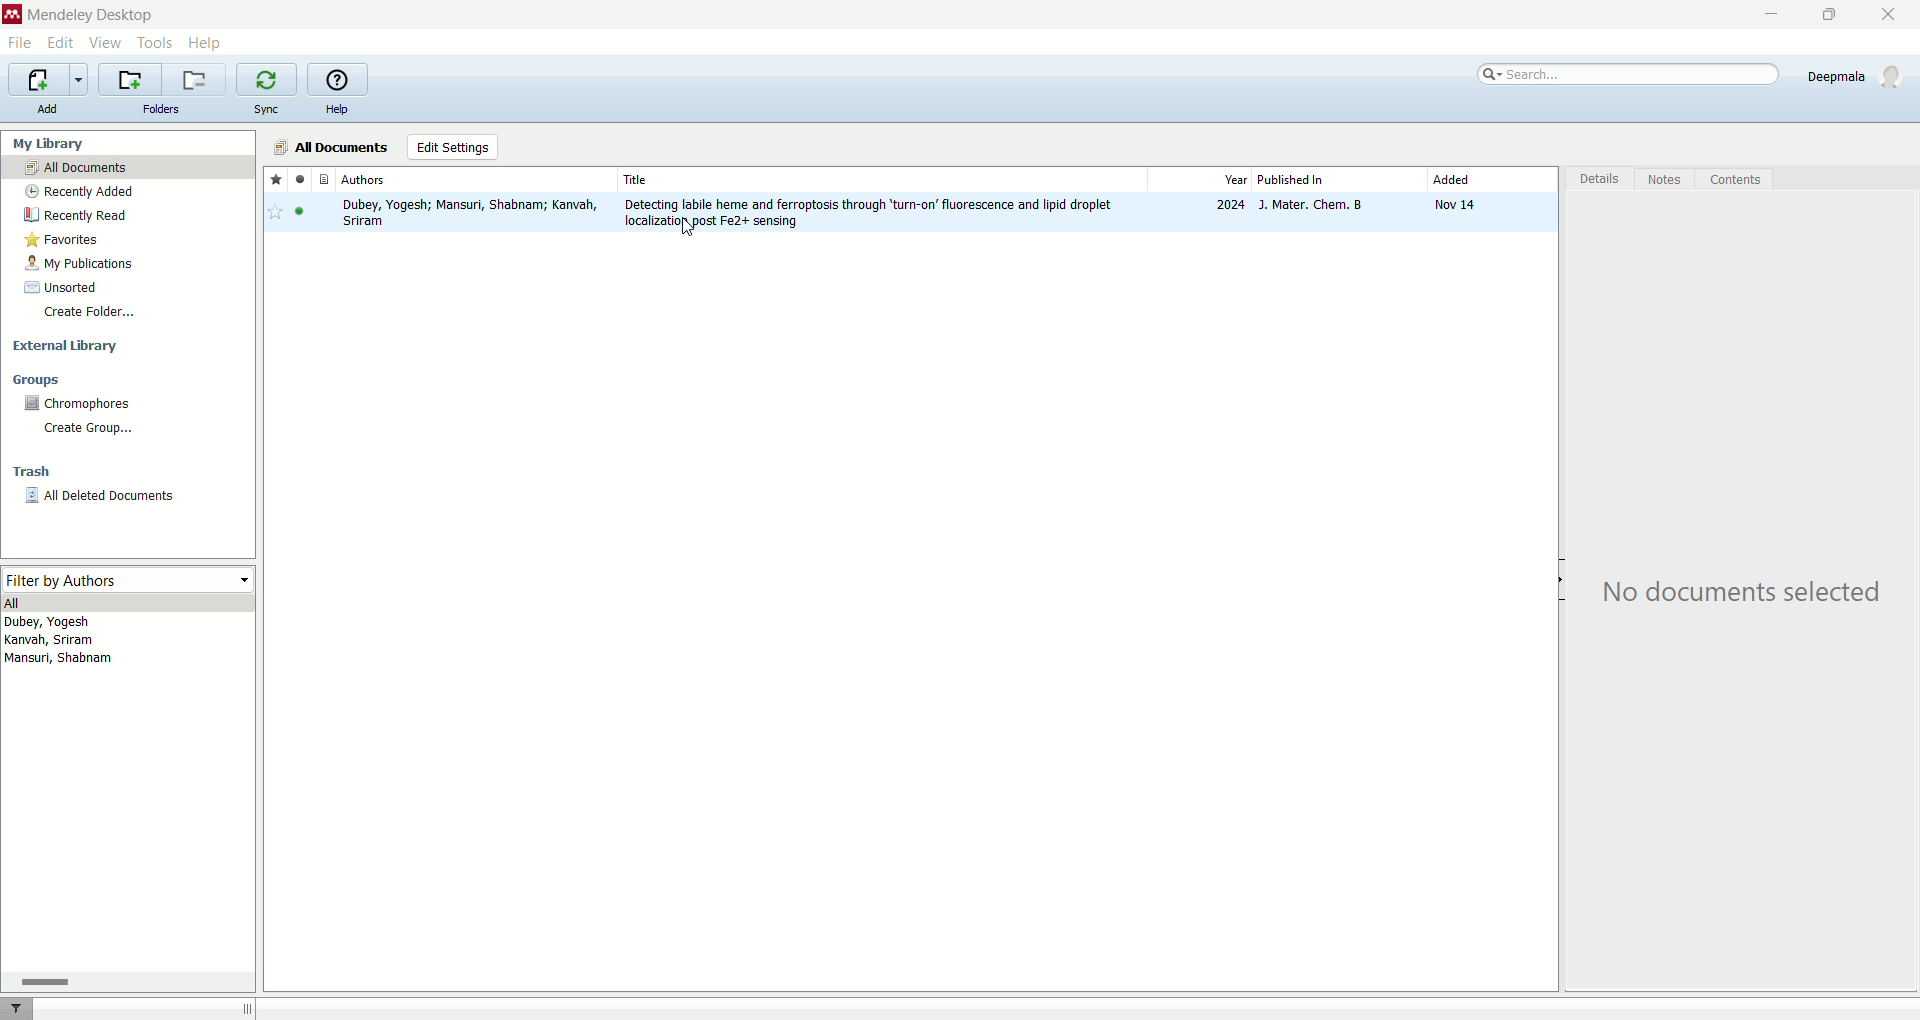  Describe the element at coordinates (1831, 14) in the screenshot. I see `maximize` at that location.